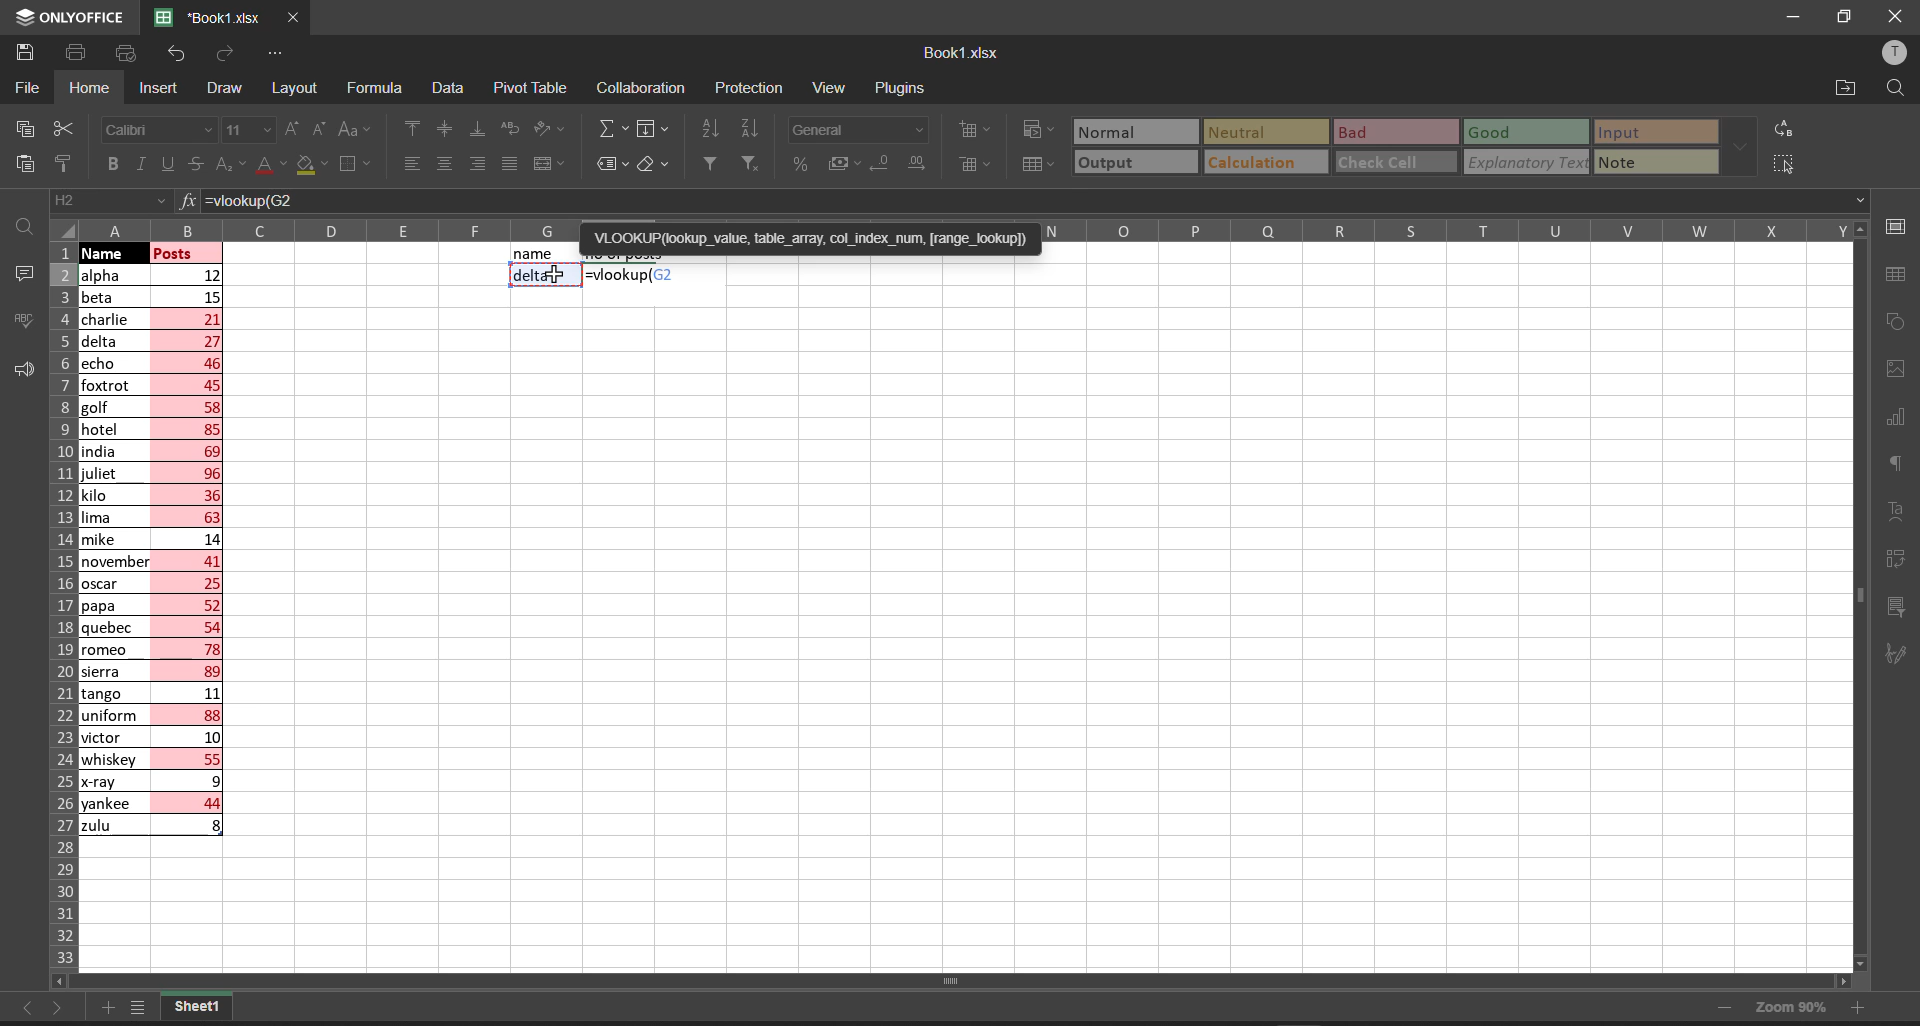  Describe the element at coordinates (956, 981) in the screenshot. I see `horizontal scroll bar` at that location.